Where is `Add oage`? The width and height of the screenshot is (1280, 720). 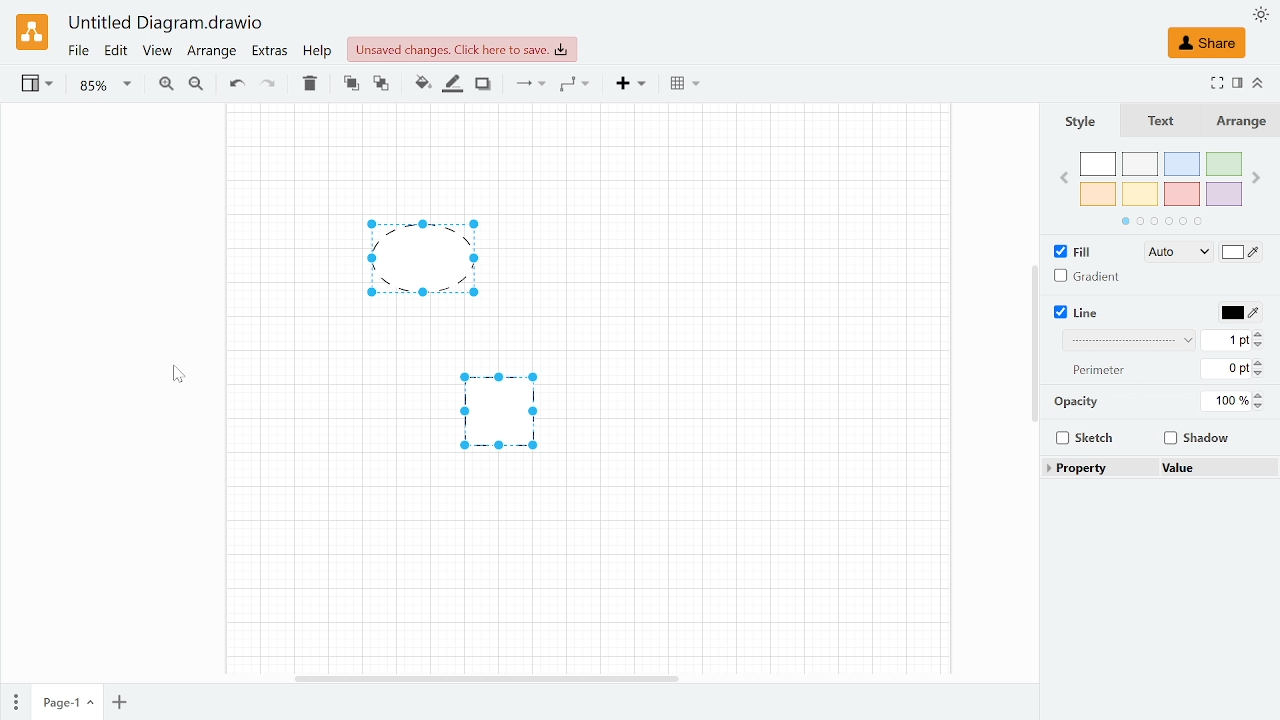 Add oage is located at coordinates (119, 704).